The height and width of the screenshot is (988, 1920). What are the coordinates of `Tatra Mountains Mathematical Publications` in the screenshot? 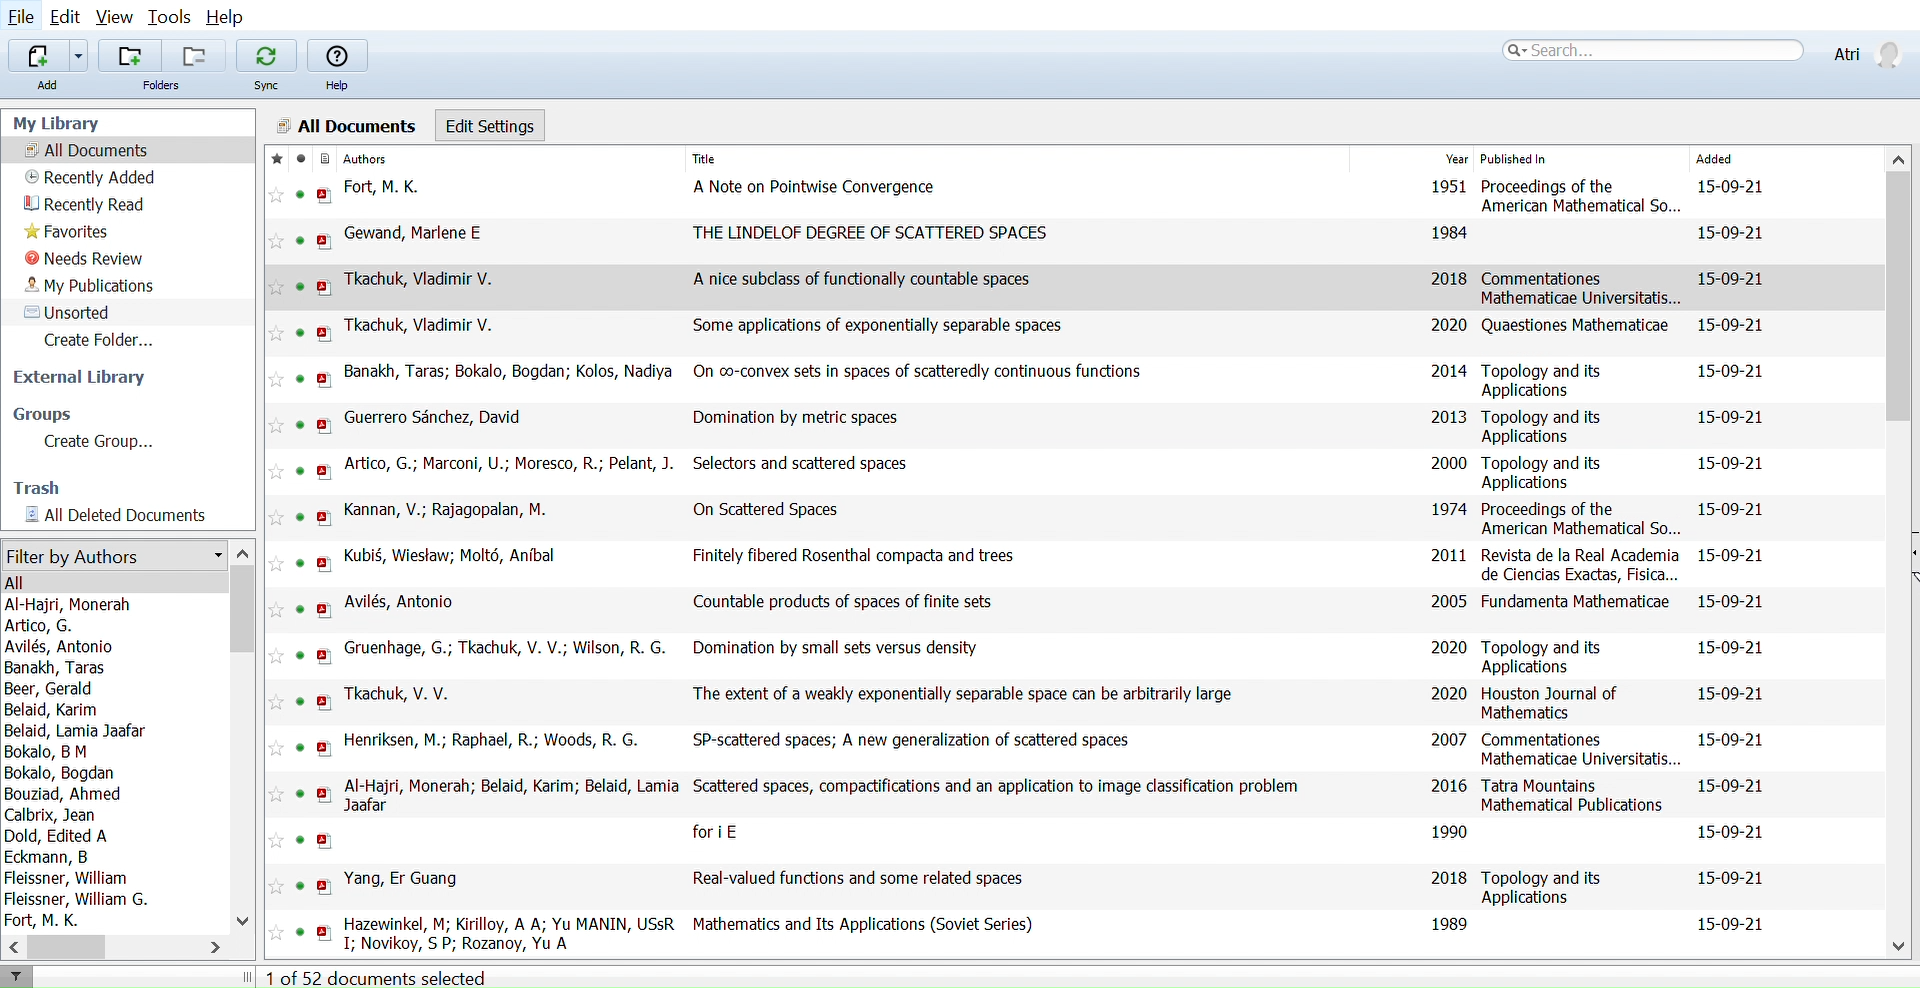 It's located at (1576, 796).